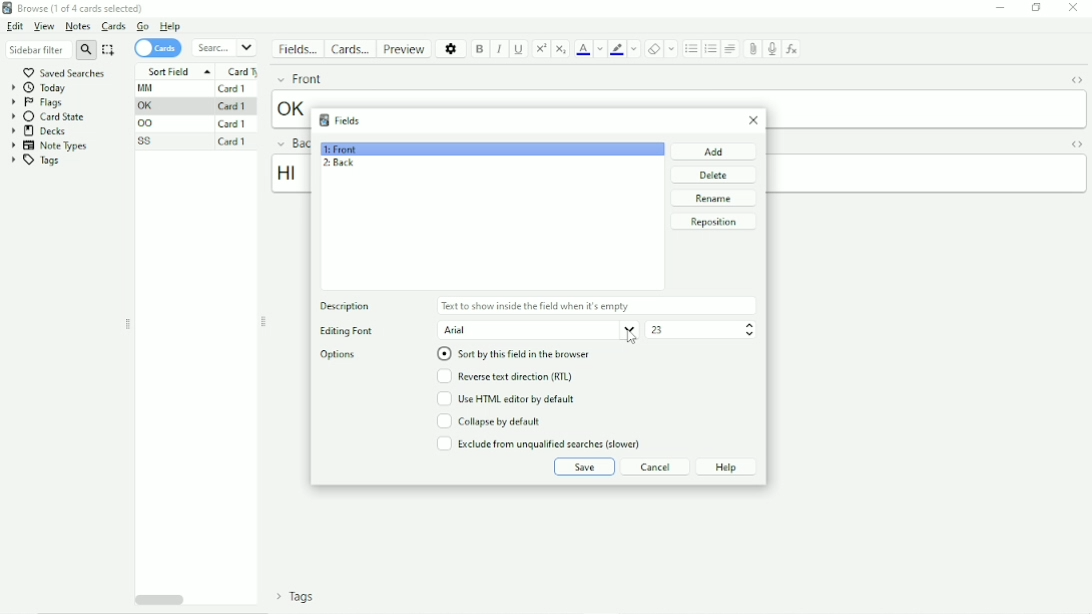  Describe the element at coordinates (631, 338) in the screenshot. I see `cursor` at that location.